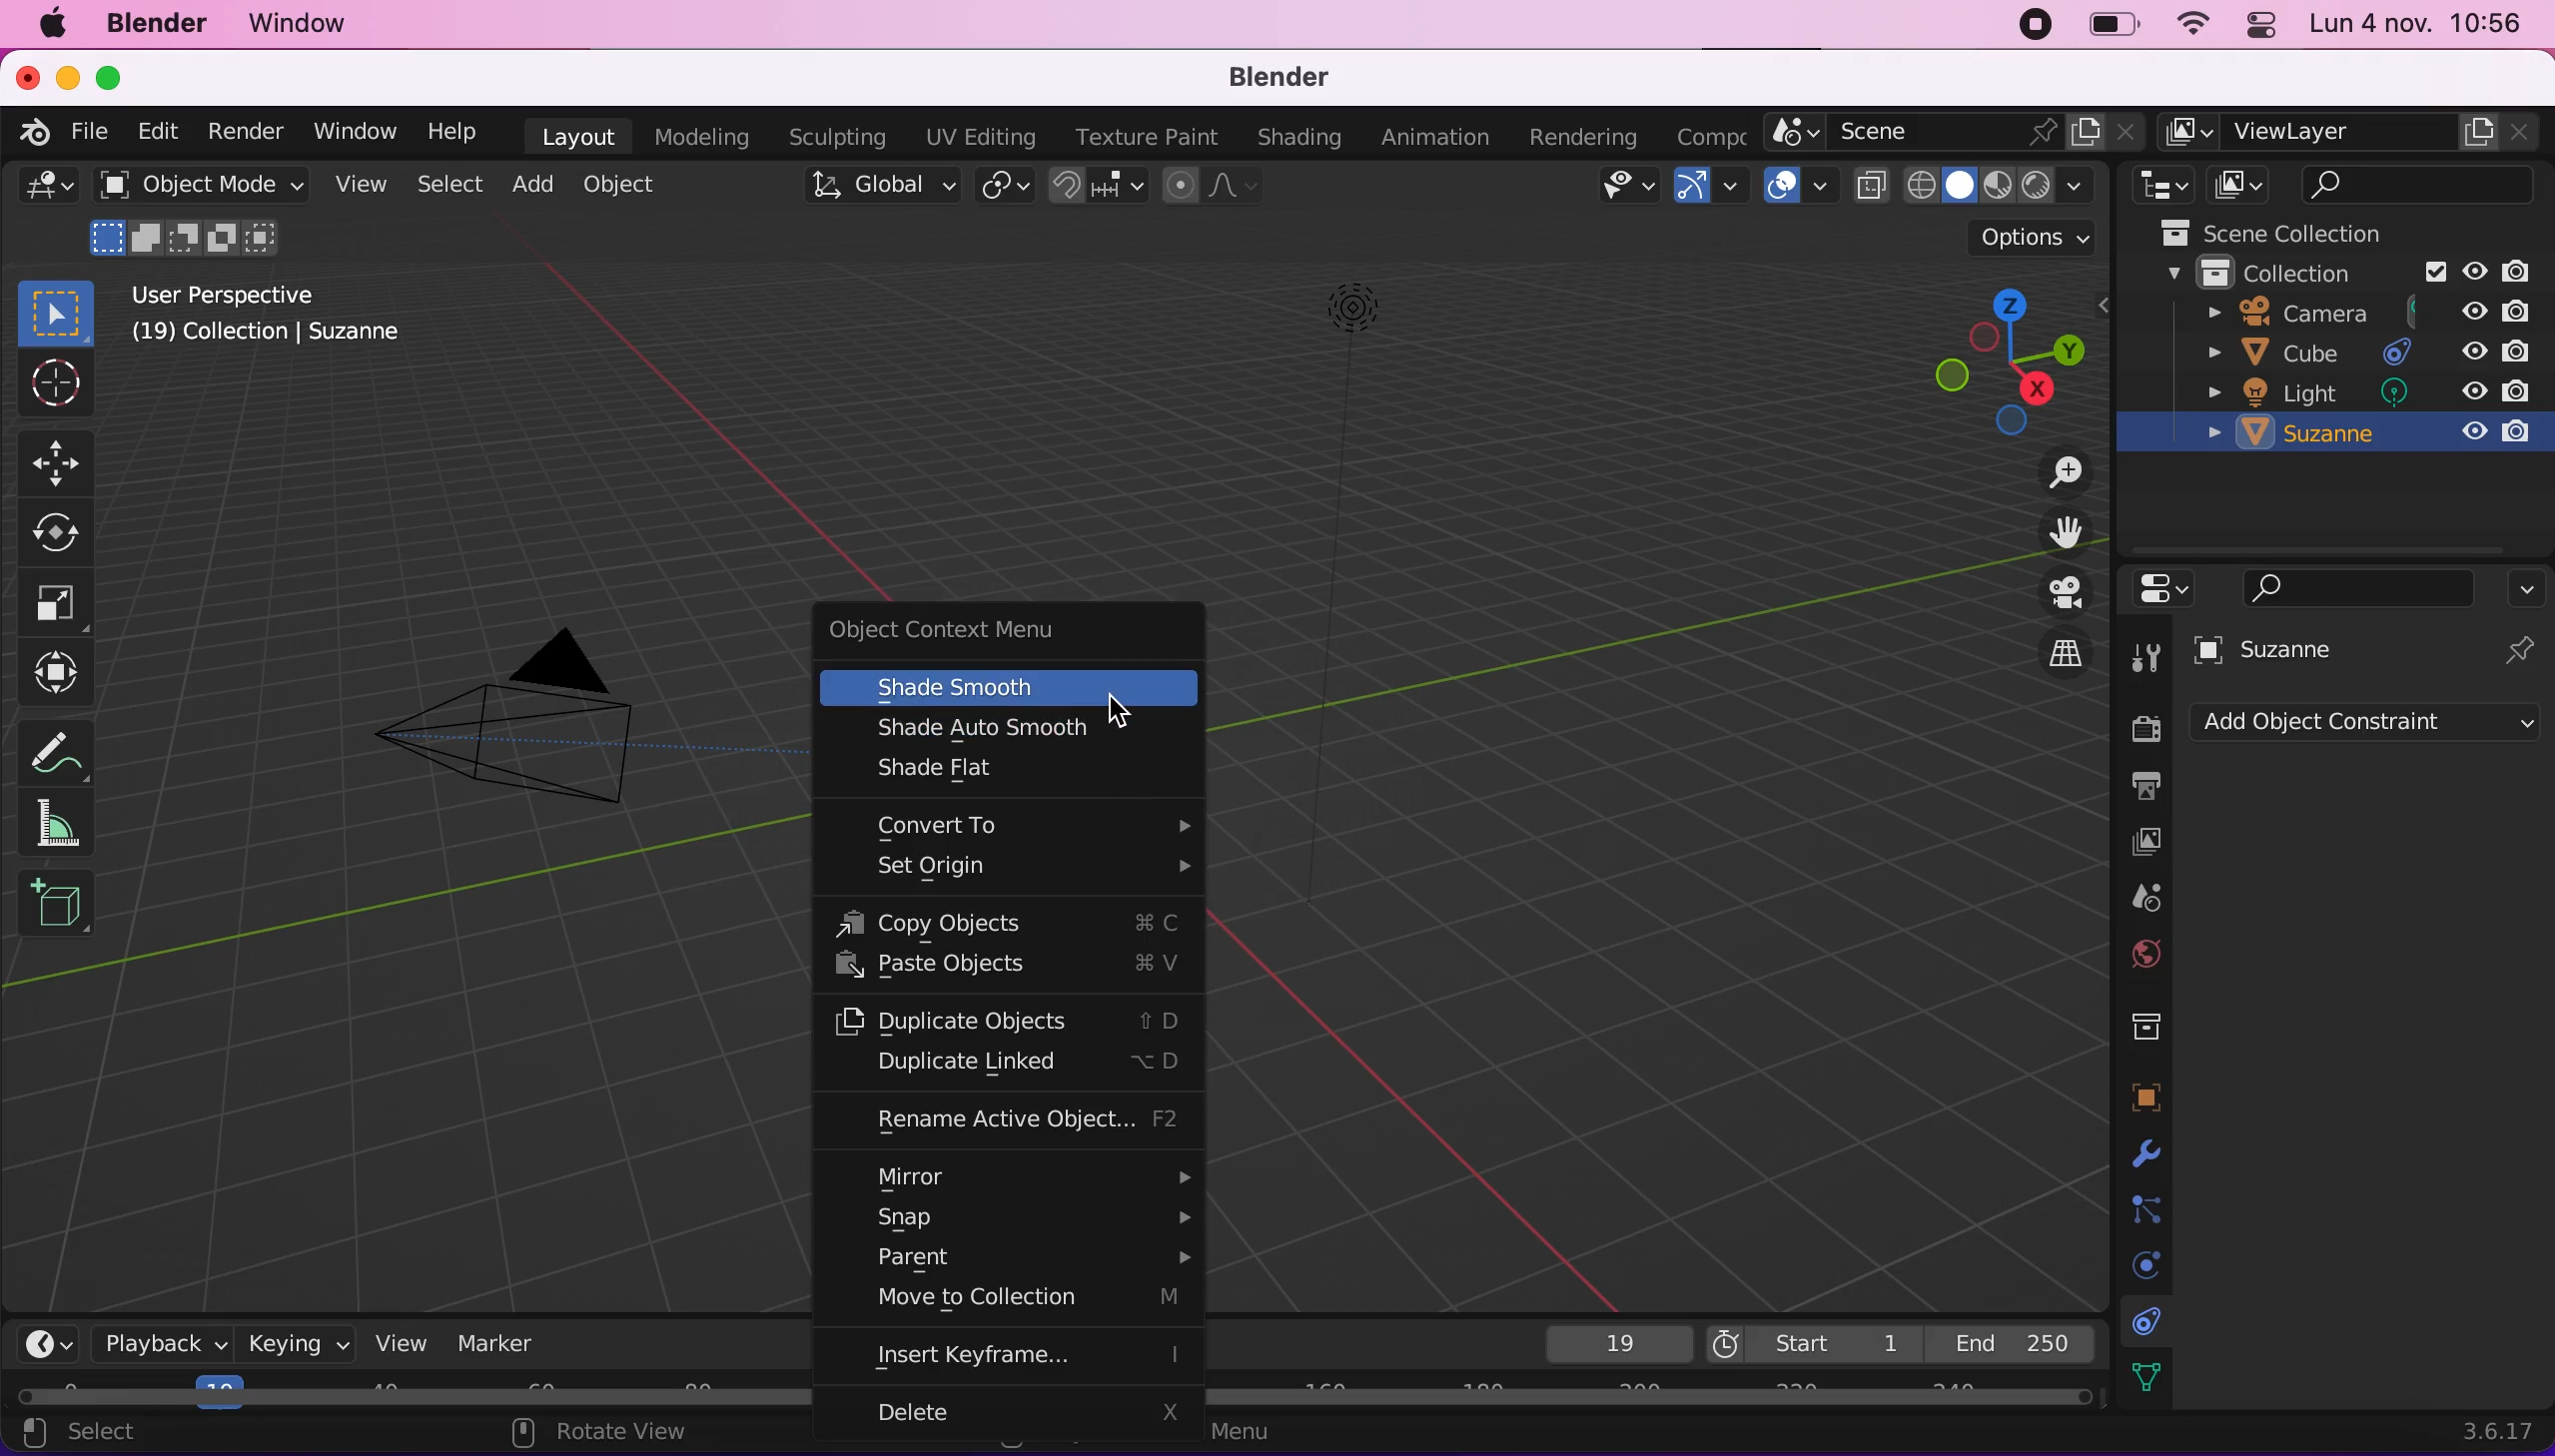 This screenshot has height=1456, width=2555. What do you see at coordinates (623, 184) in the screenshot?
I see `object` at bounding box center [623, 184].